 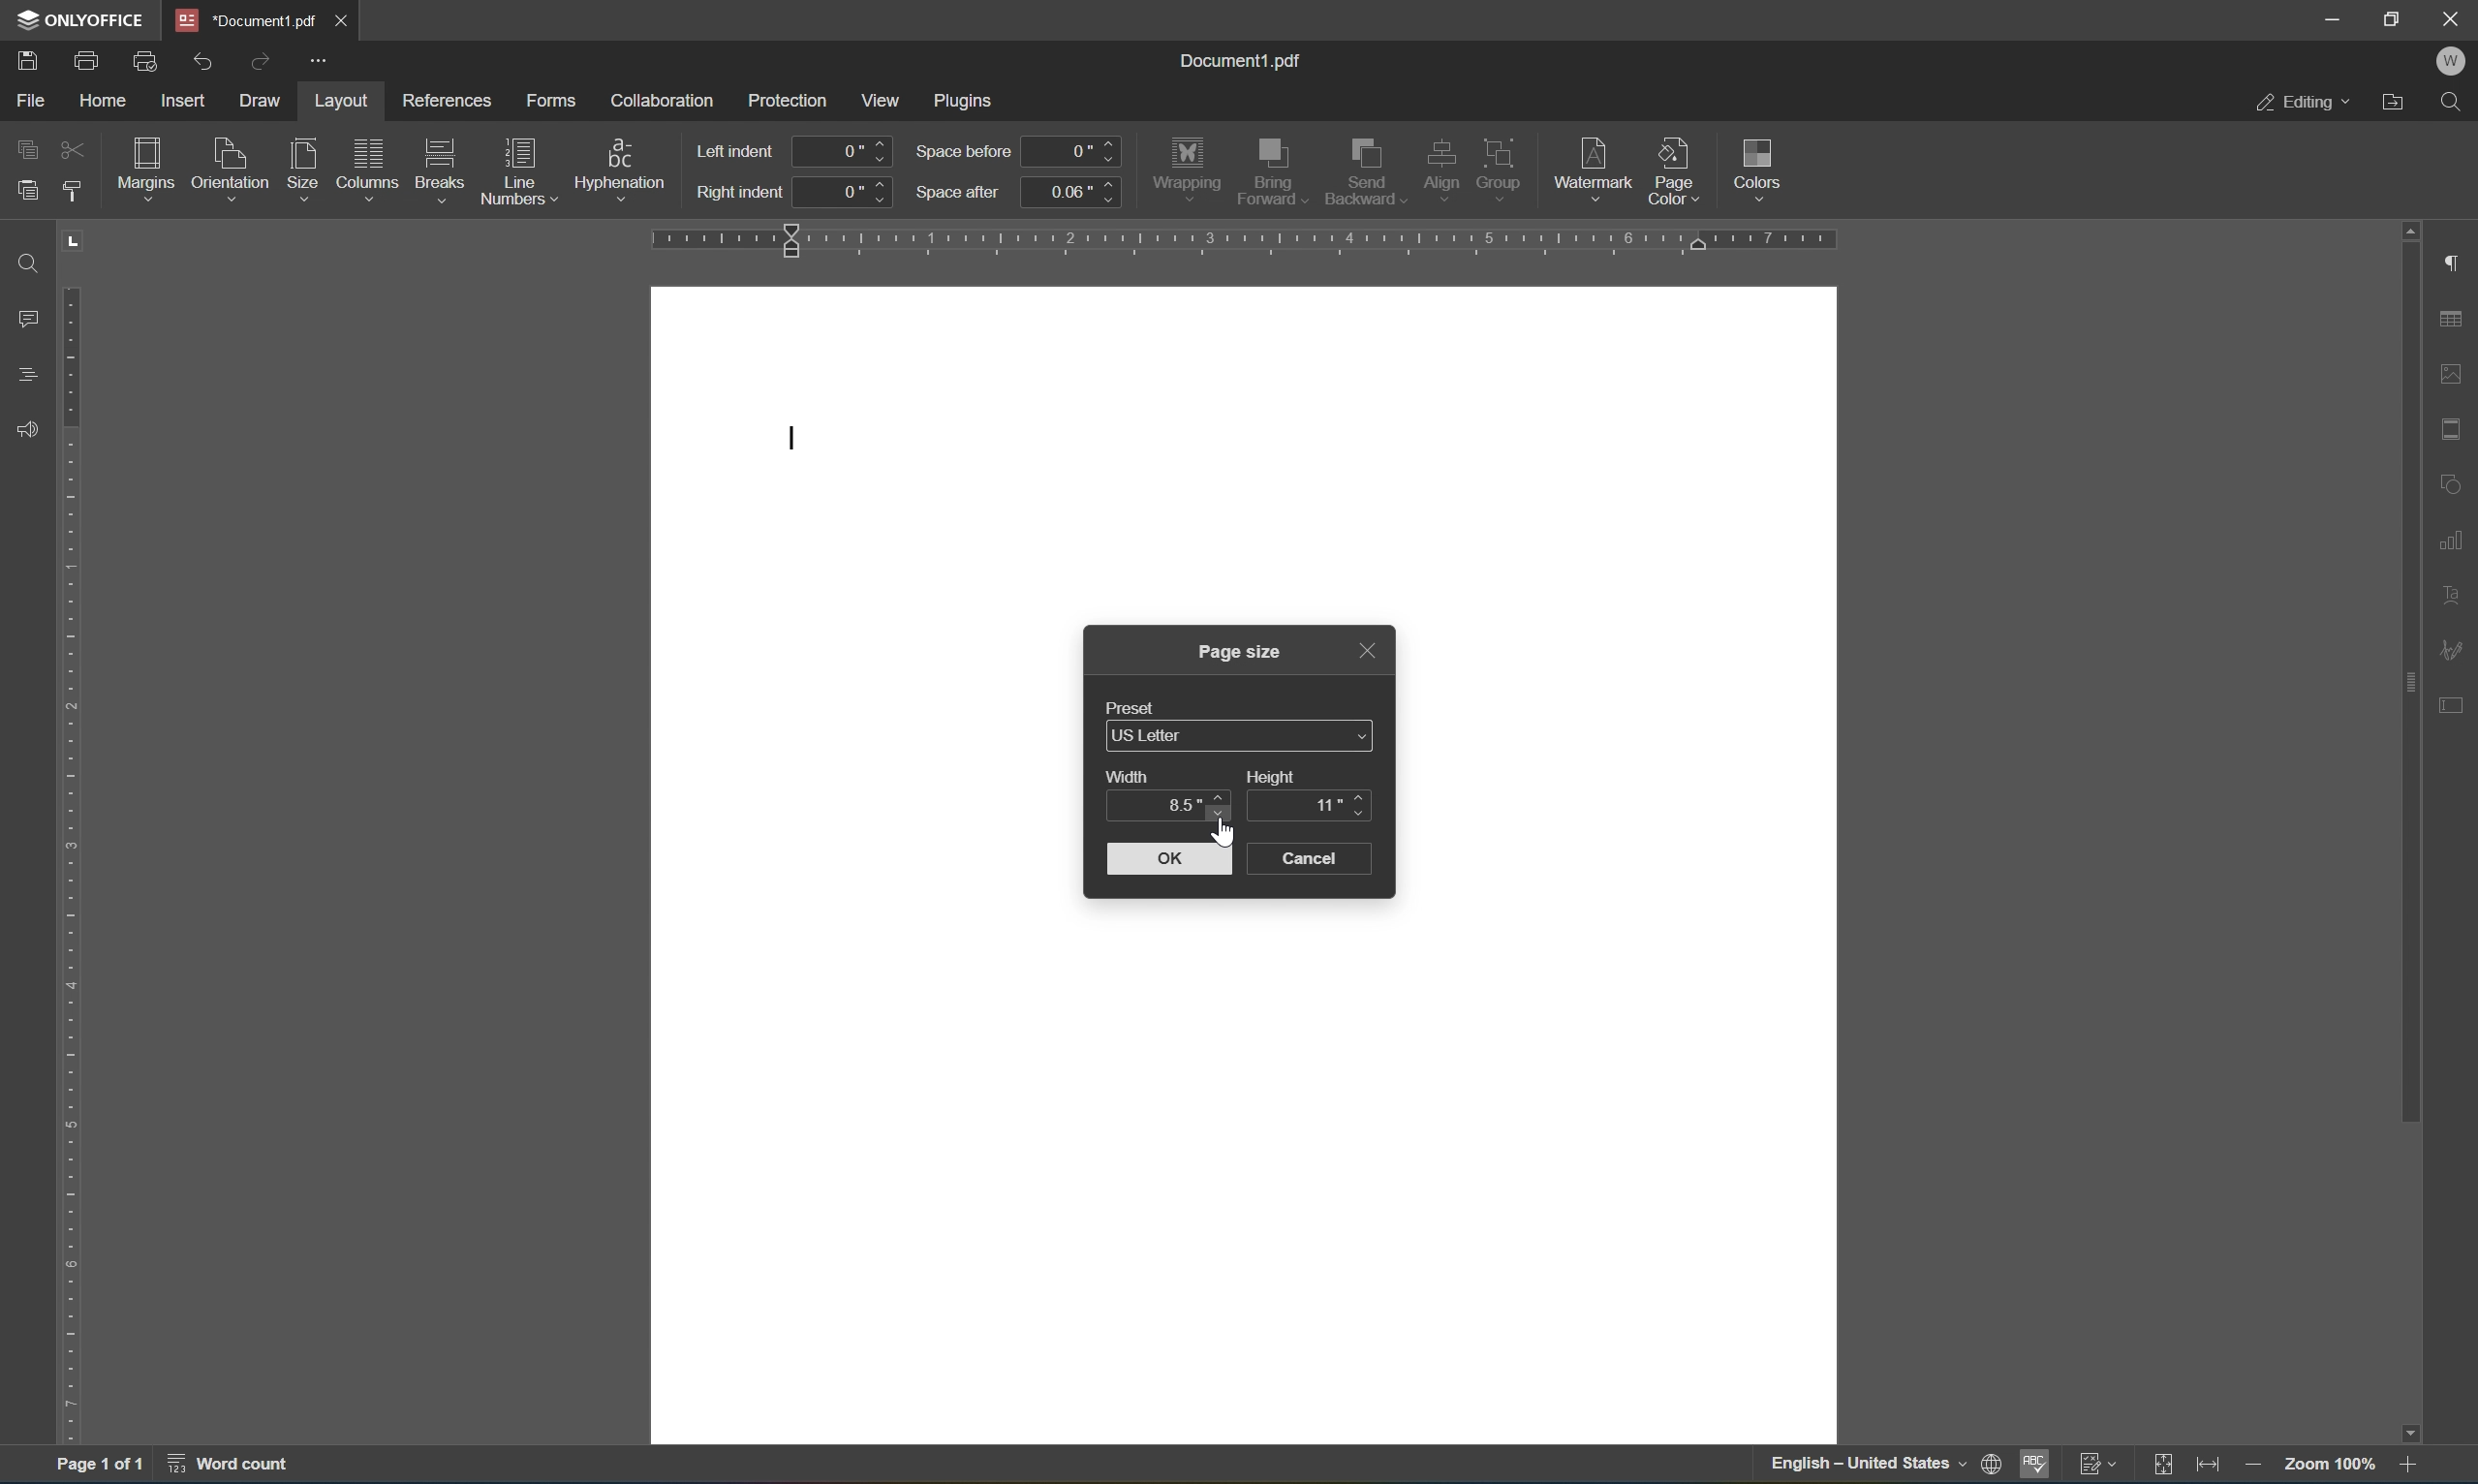 What do you see at coordinates (1132, 775) in the screenshot?
I see `width` at bounding box center [1132, 775].